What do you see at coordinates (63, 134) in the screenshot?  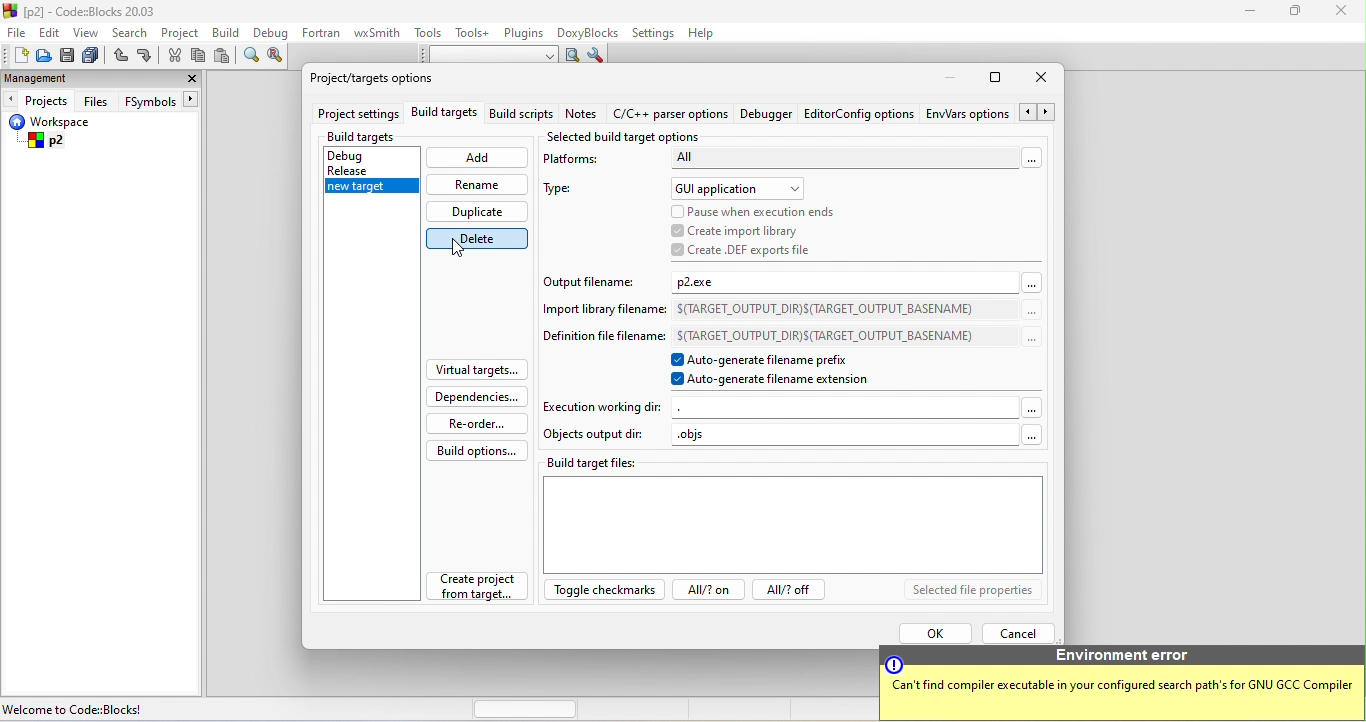 I see `workspace p2` at bounding box center [63, 134].